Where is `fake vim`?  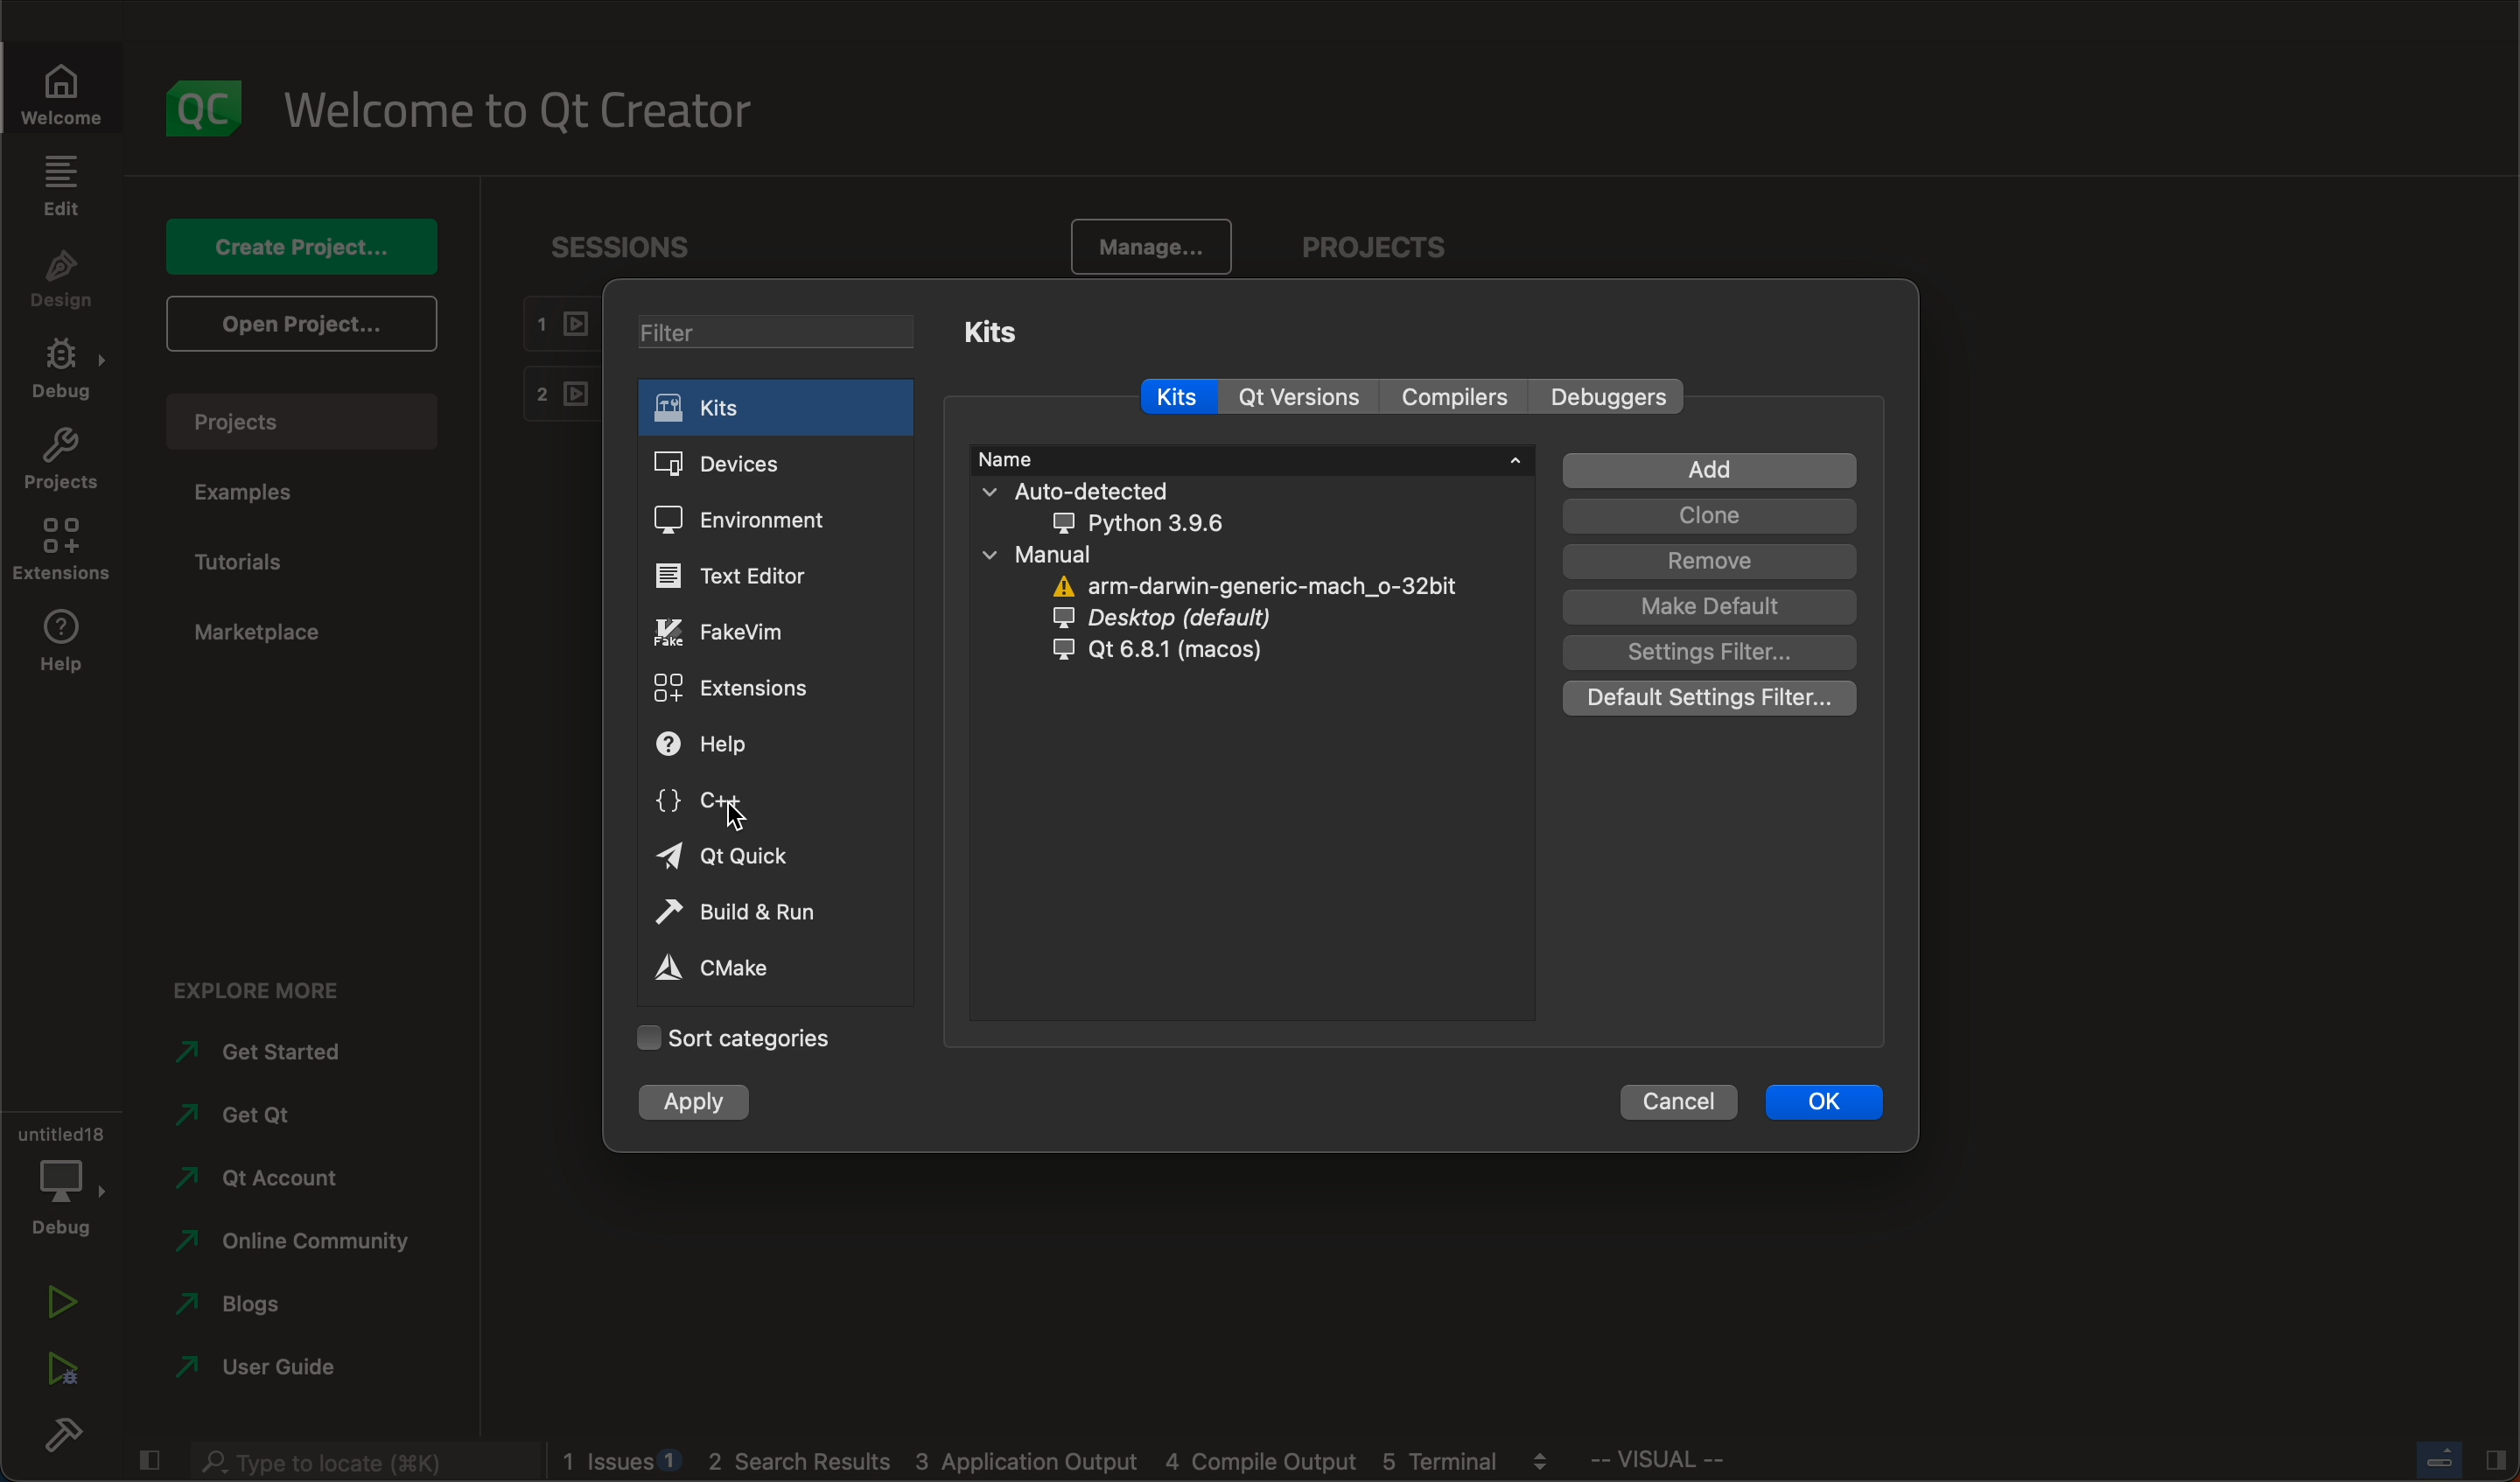
fake vim is located at coordinates (740, 631).